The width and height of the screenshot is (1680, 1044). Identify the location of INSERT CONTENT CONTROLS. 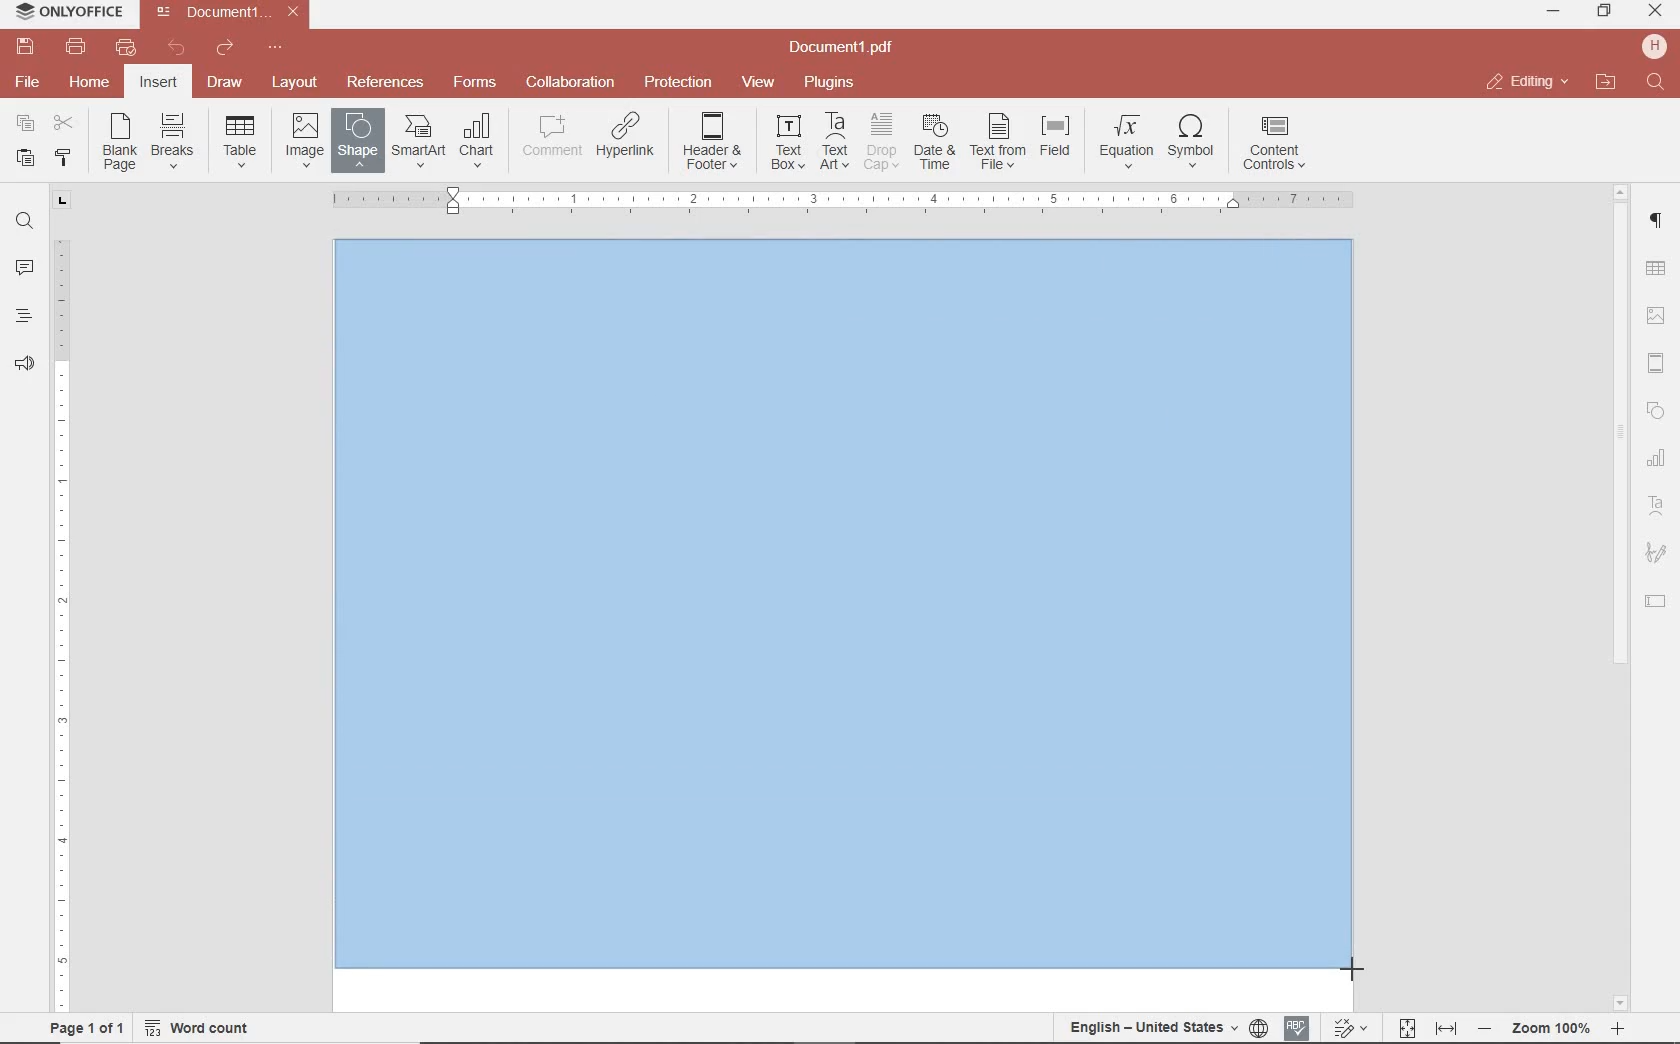
(1274, 144).